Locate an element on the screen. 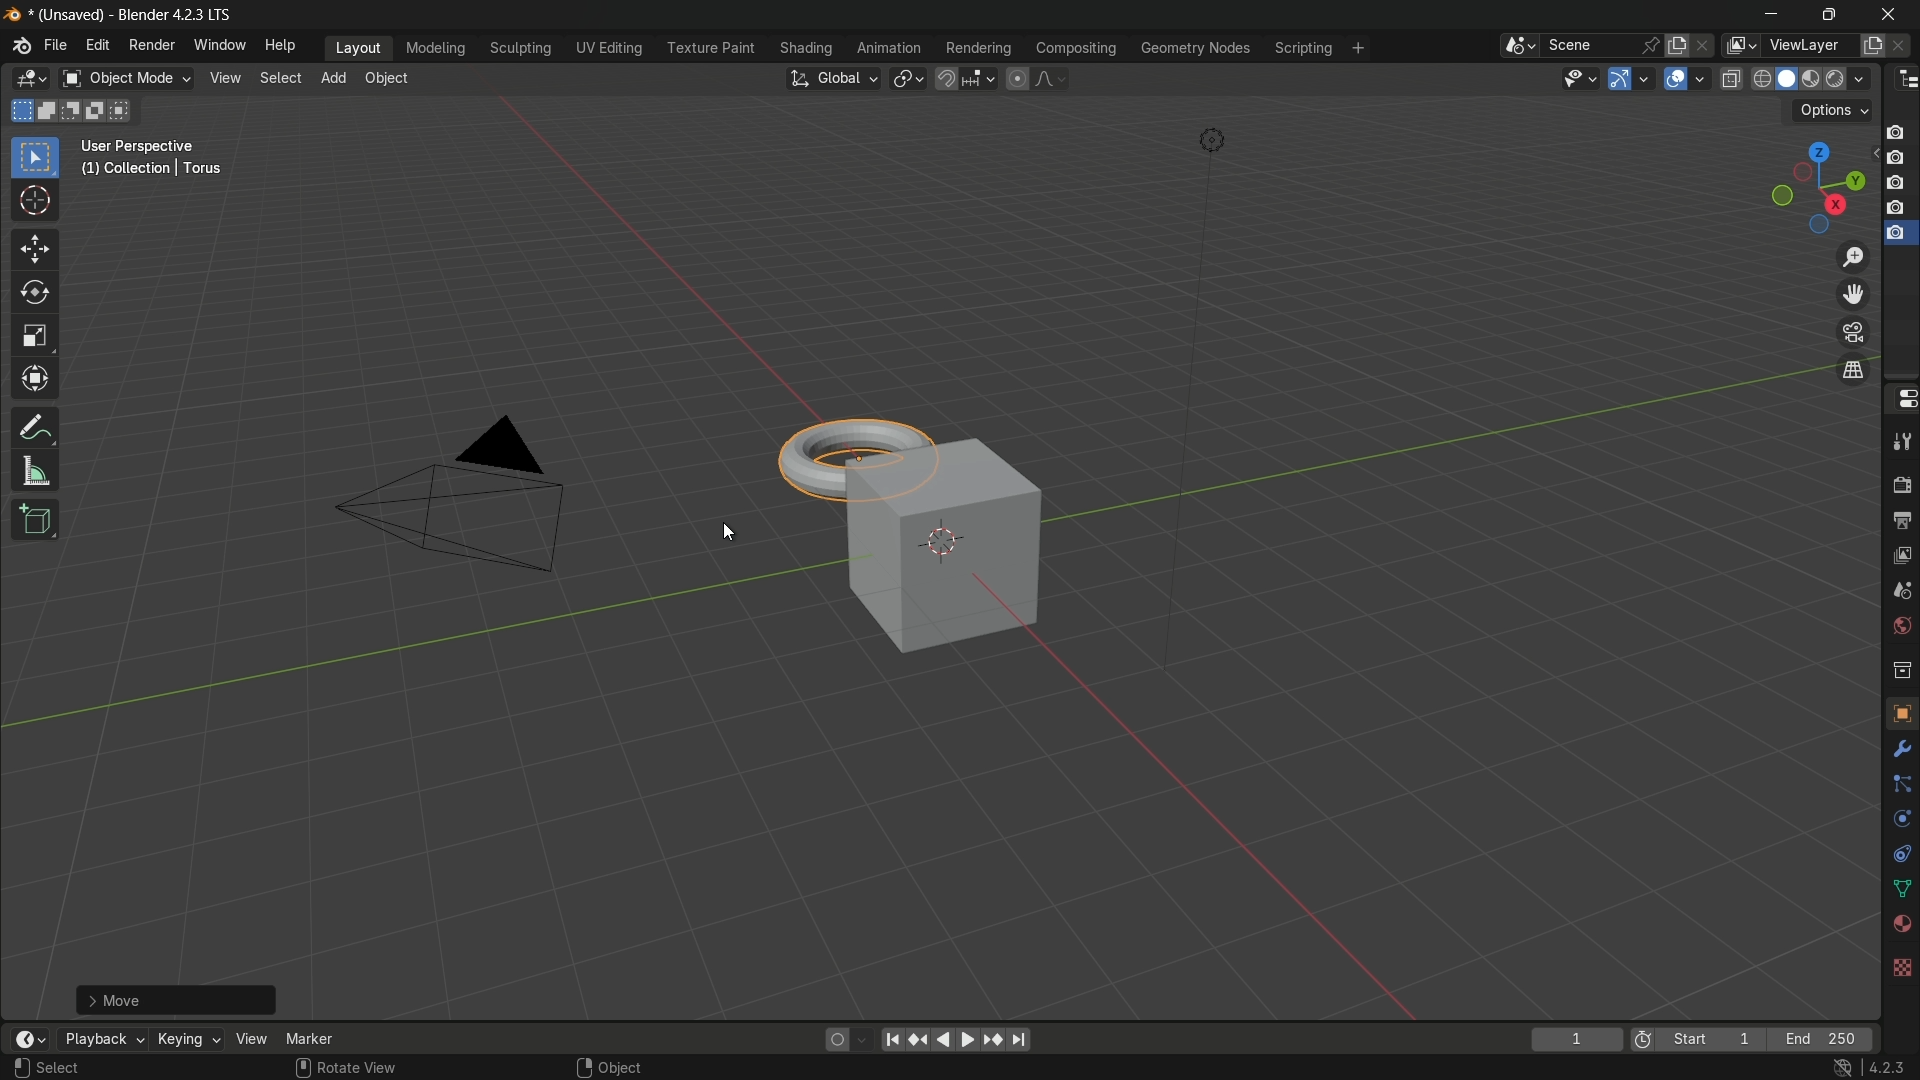 The width and height of the screenshot is (1920, 1080). render is located at coordinates (1901, 480).